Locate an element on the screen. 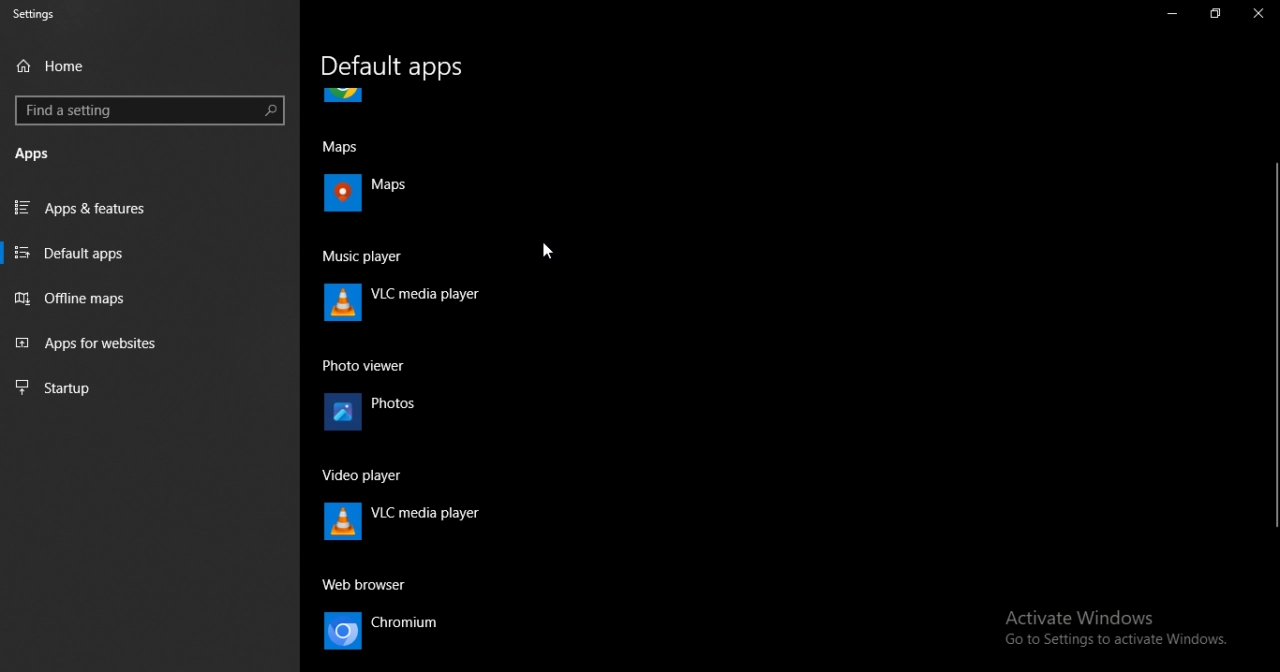 The image size is (1280, 672). VLC media player is located at coordinates (402, 520).